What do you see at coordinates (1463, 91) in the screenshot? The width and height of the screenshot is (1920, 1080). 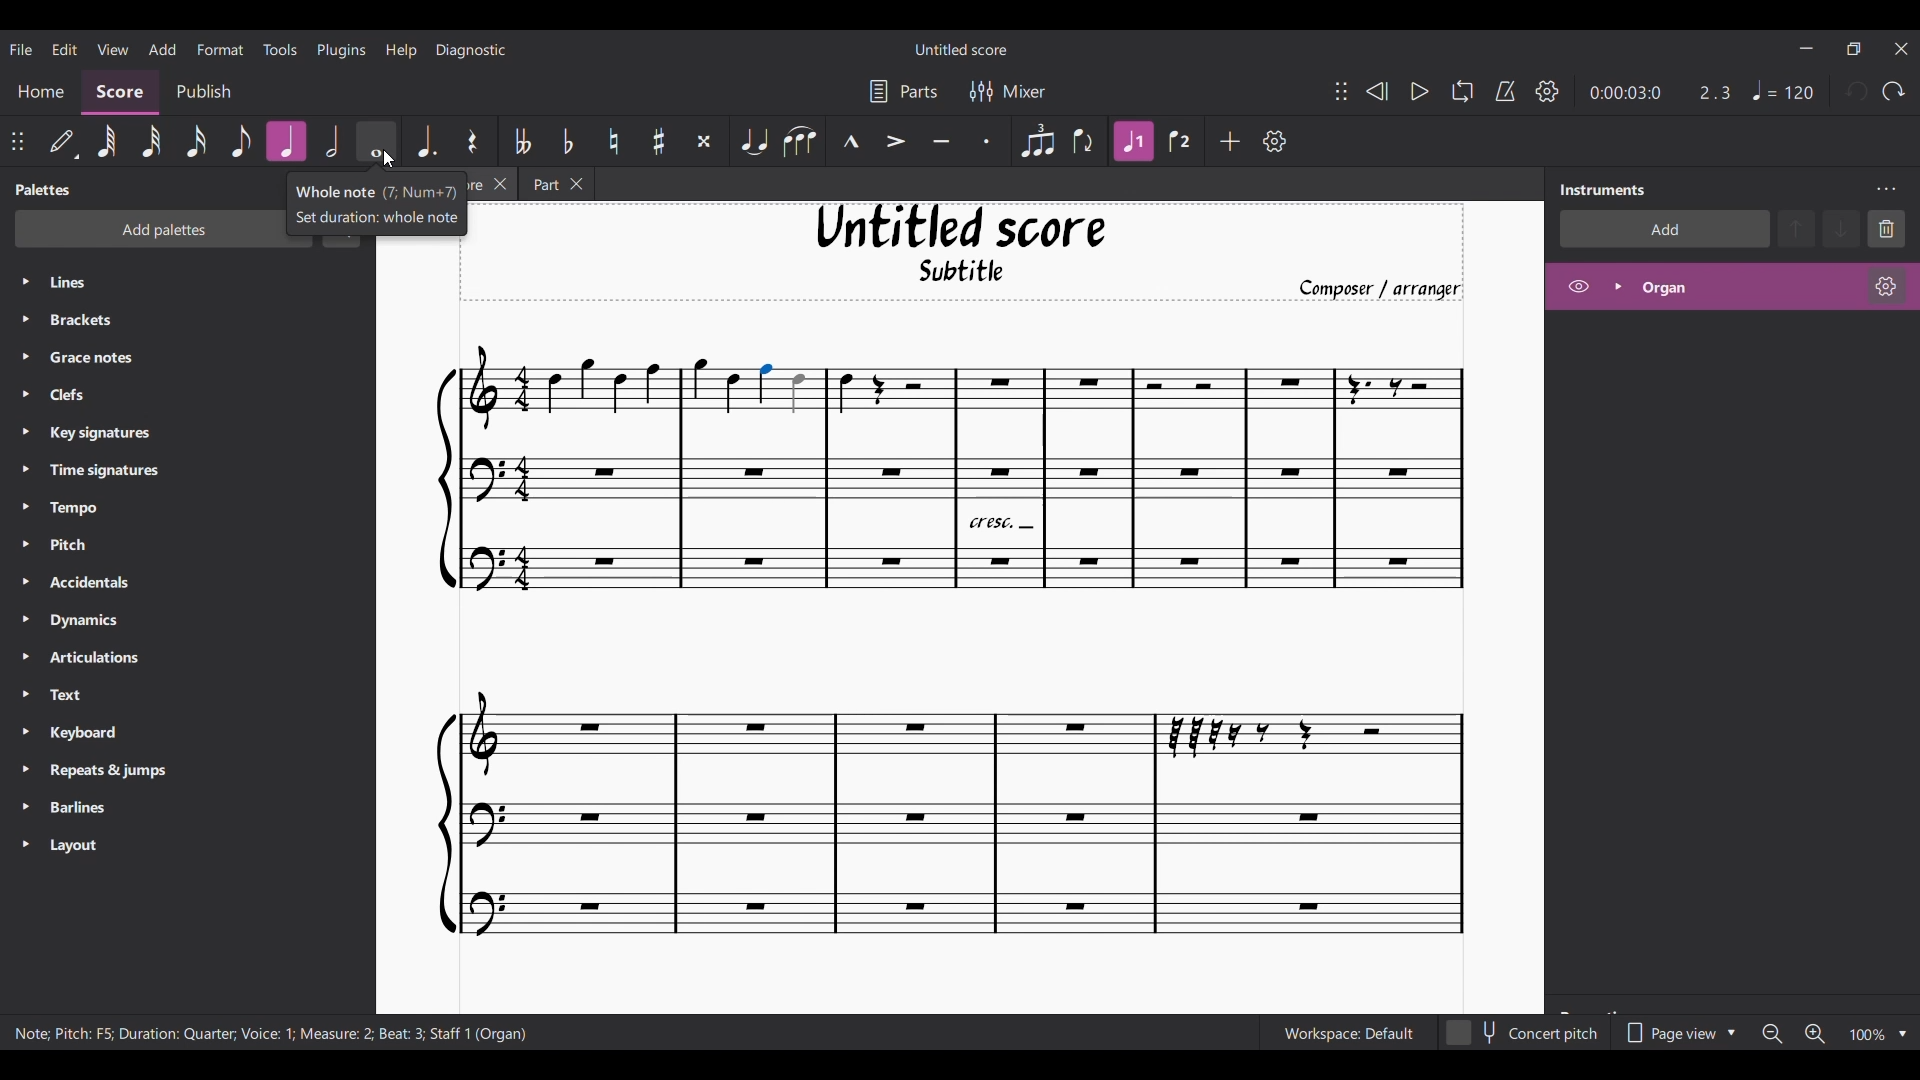 I see `Looping playback` at bounding box center [1463, 91].